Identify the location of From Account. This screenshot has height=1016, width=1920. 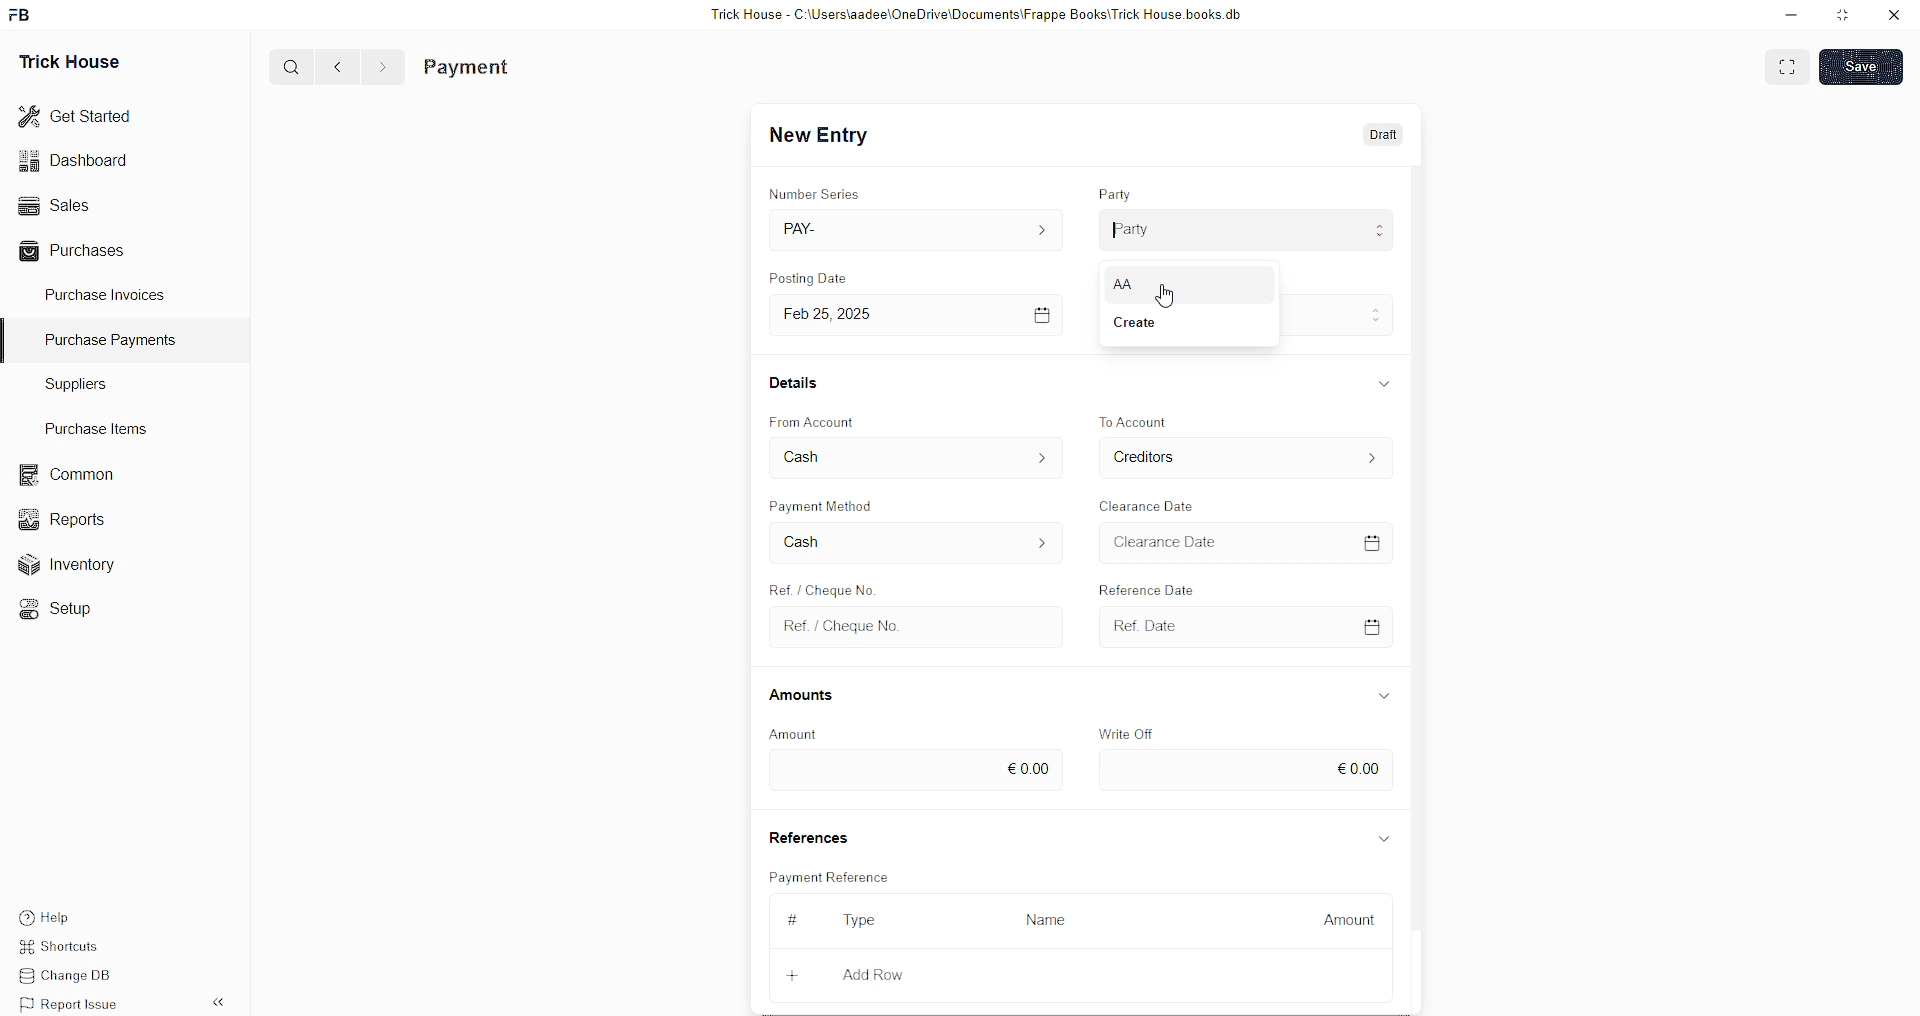
(840, 459).